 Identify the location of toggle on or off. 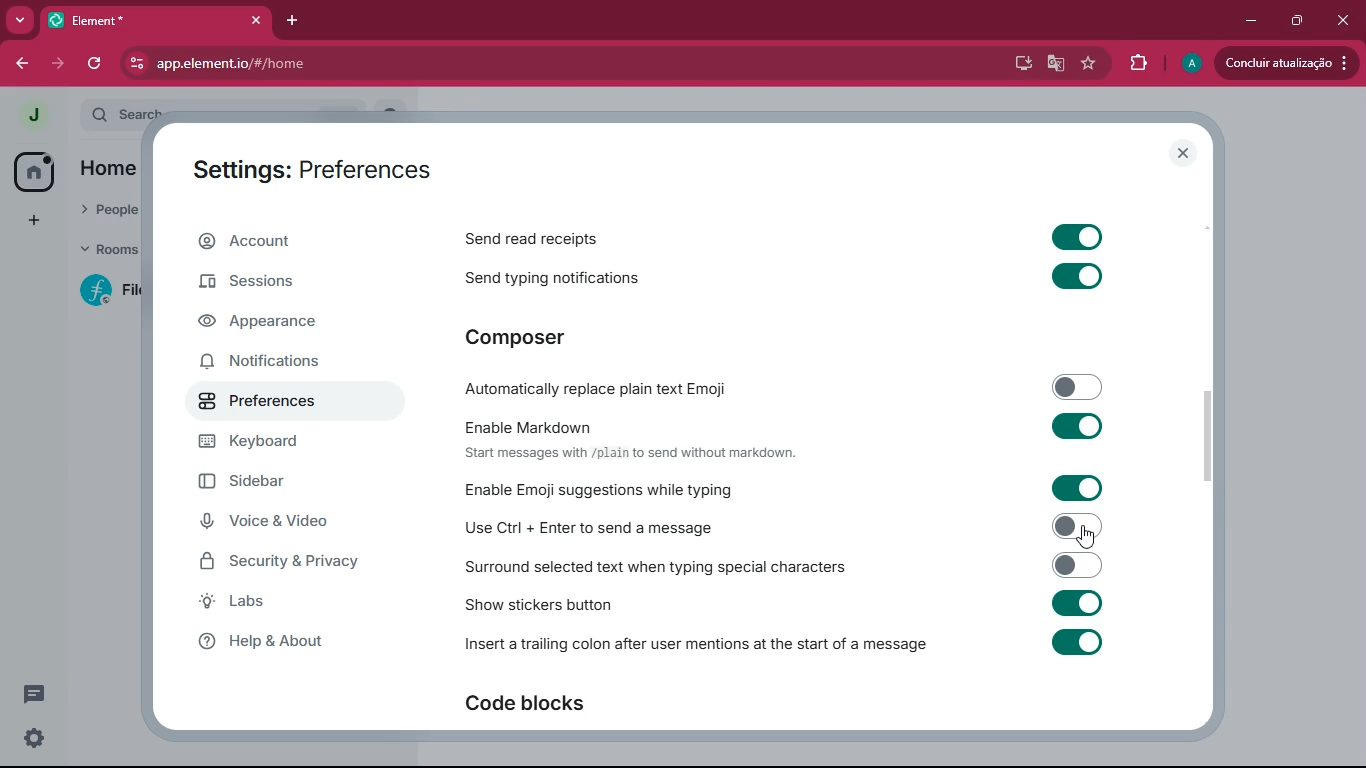
(1076, 275).